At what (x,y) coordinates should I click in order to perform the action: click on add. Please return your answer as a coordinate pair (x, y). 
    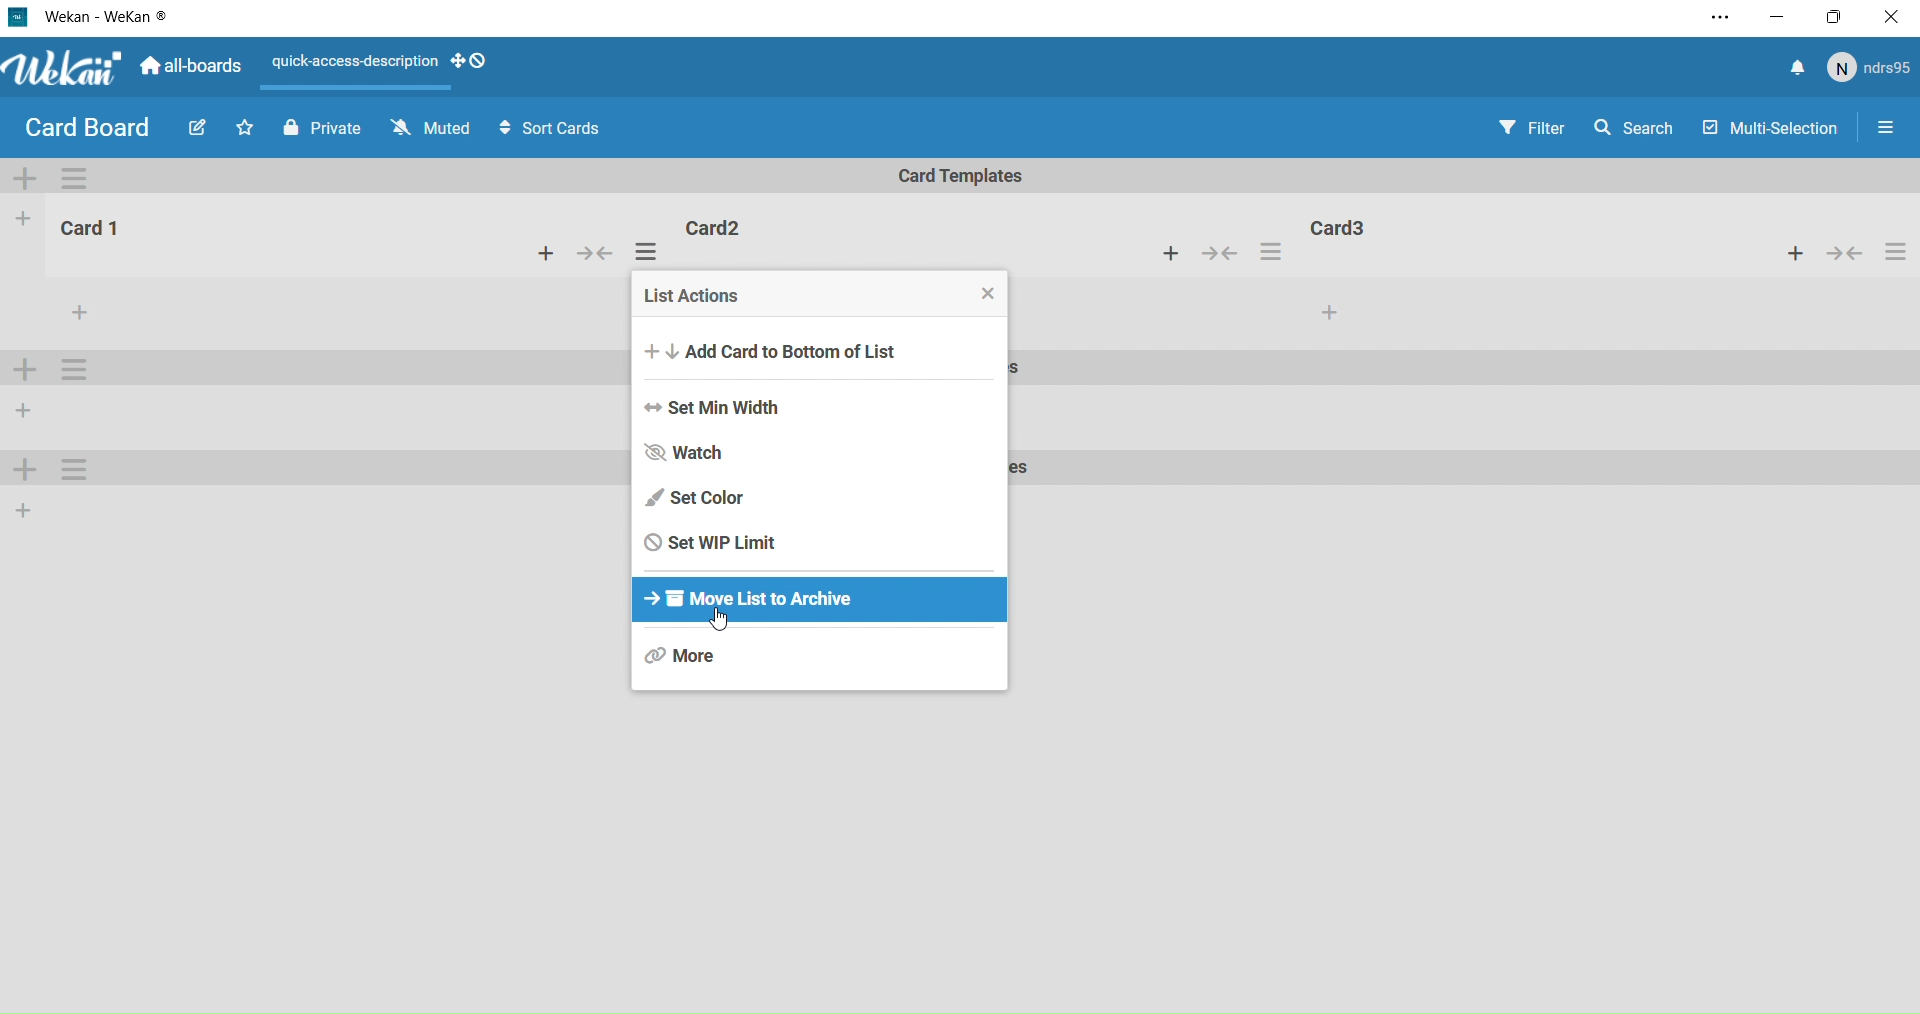
    Looking at the image, I should click on (1171, 254).